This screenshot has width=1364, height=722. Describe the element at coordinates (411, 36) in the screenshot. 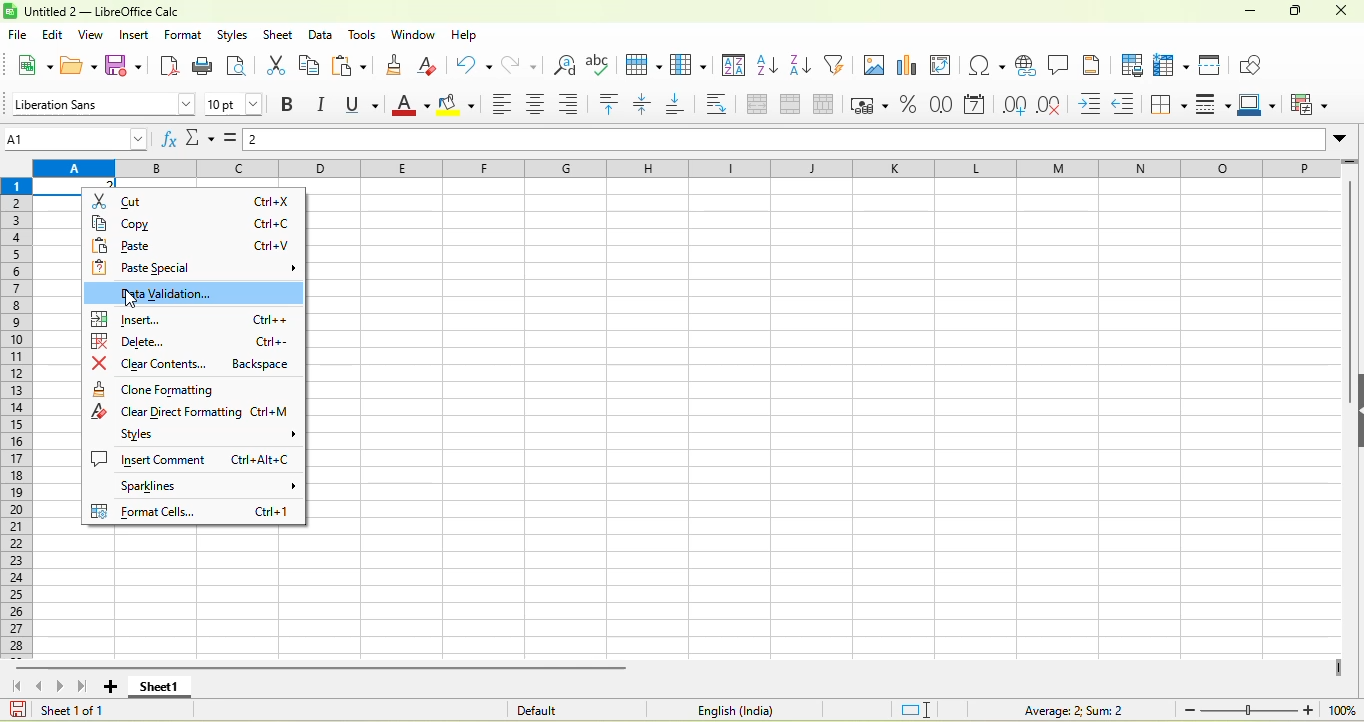

I see `window` at that location.